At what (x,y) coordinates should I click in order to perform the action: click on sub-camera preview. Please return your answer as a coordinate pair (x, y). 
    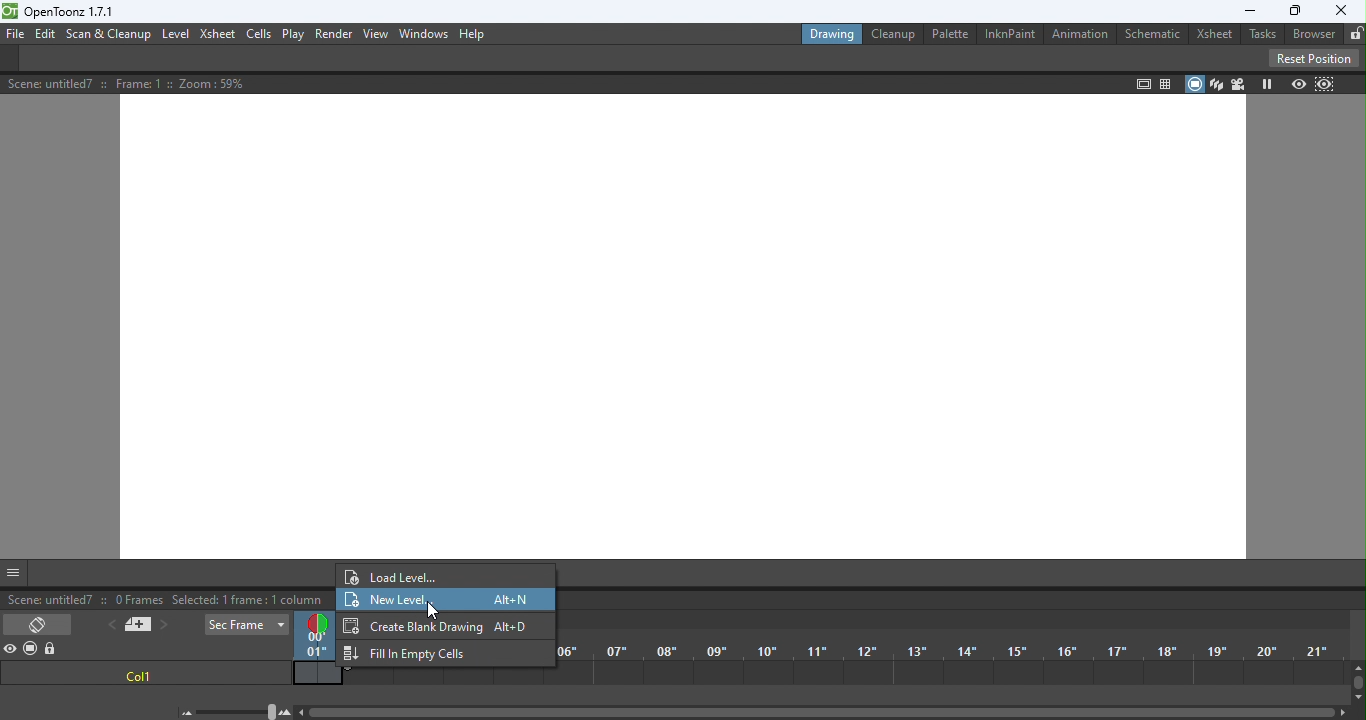
    Looking at the image, I should click on (1326, 84).